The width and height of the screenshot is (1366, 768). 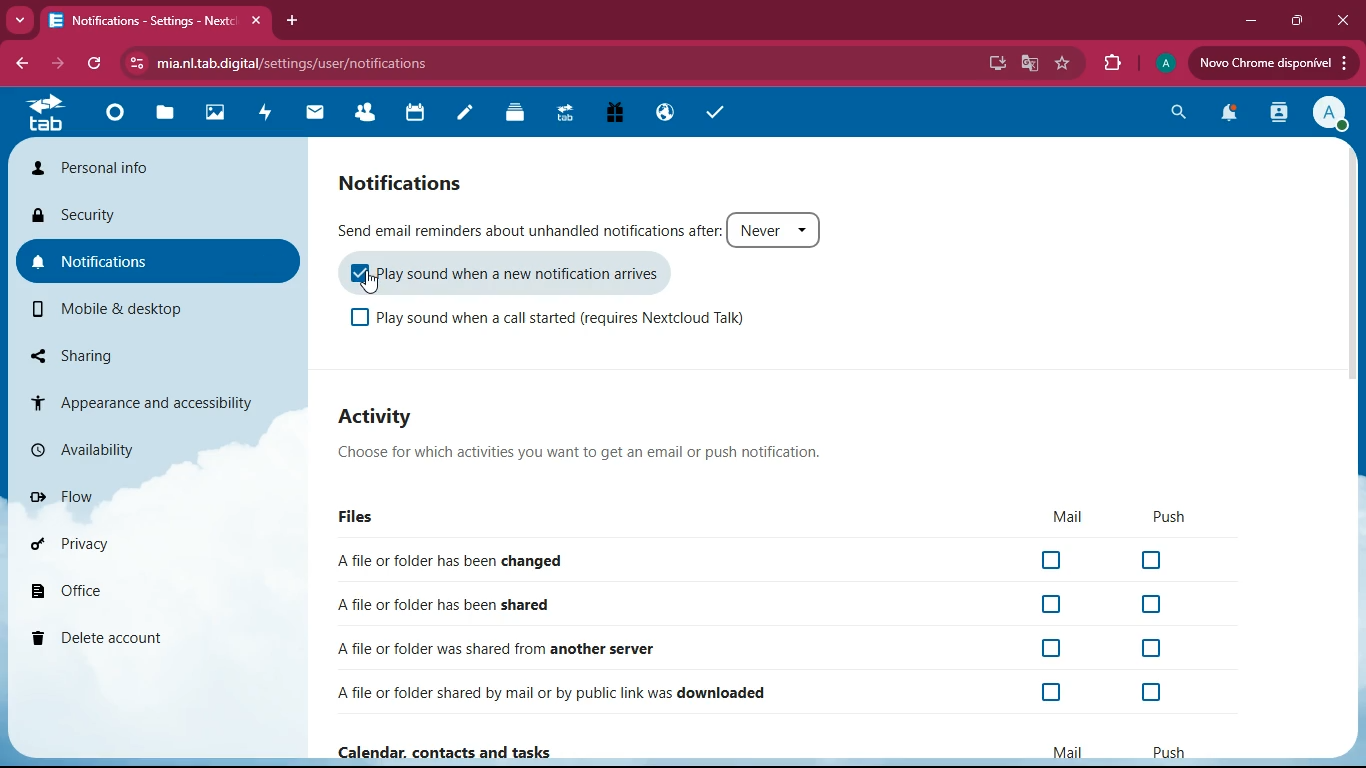 I want to click on profile, so click(x=1163, y=66).